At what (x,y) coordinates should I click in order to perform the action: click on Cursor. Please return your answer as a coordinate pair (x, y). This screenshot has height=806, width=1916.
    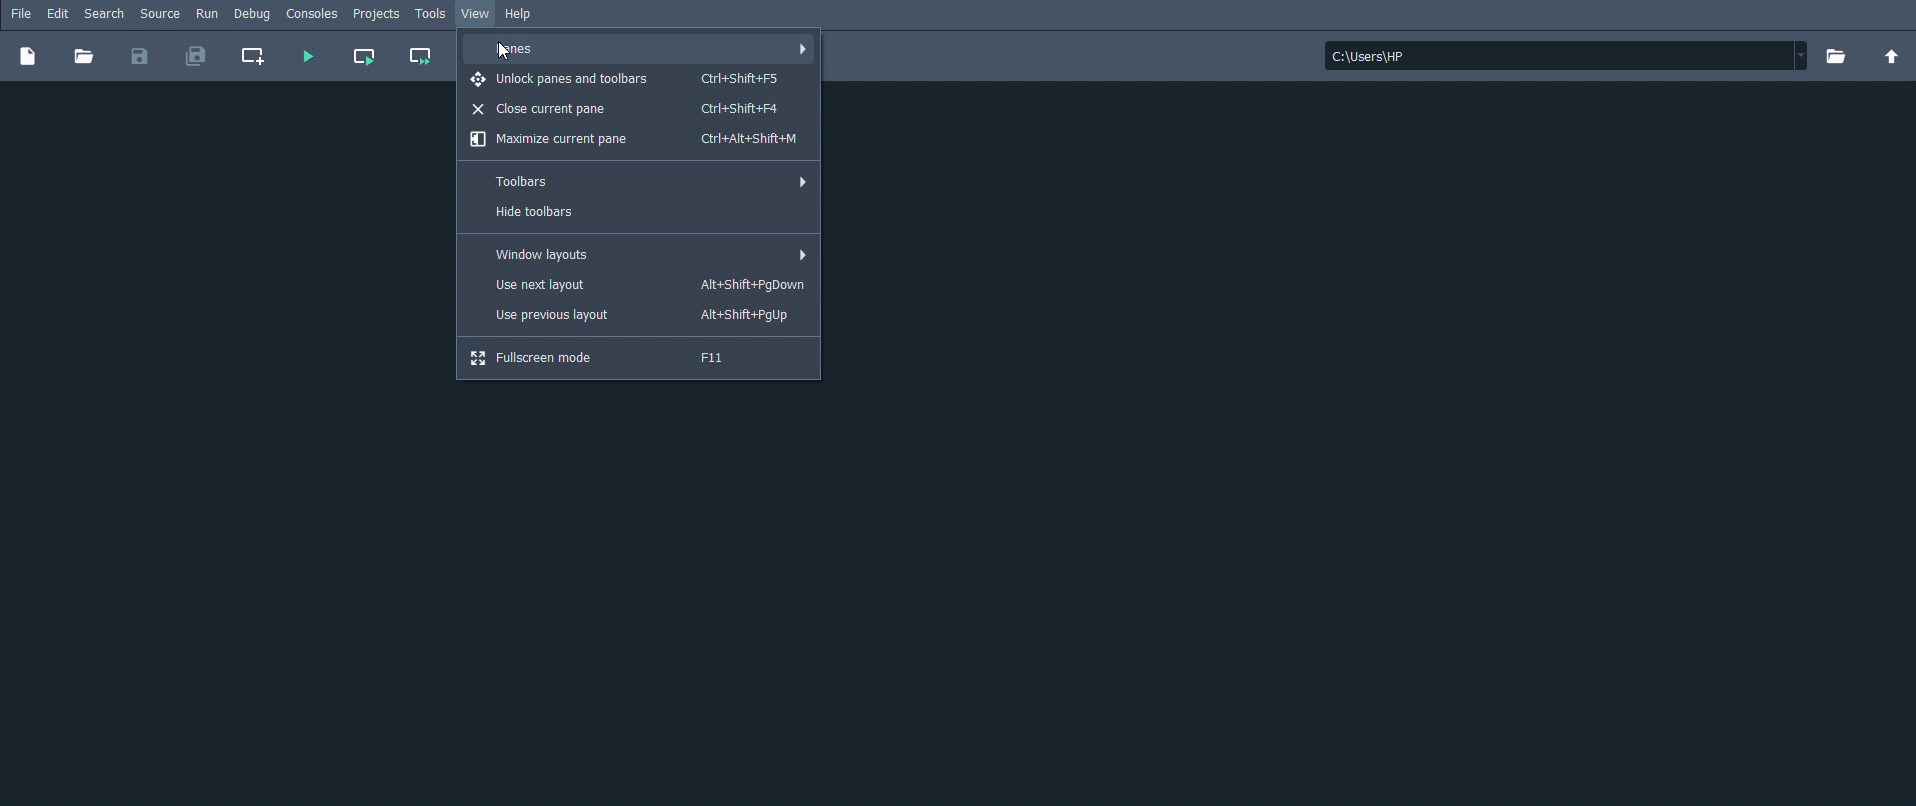
    Looking at the image, I should click on (505, 51).